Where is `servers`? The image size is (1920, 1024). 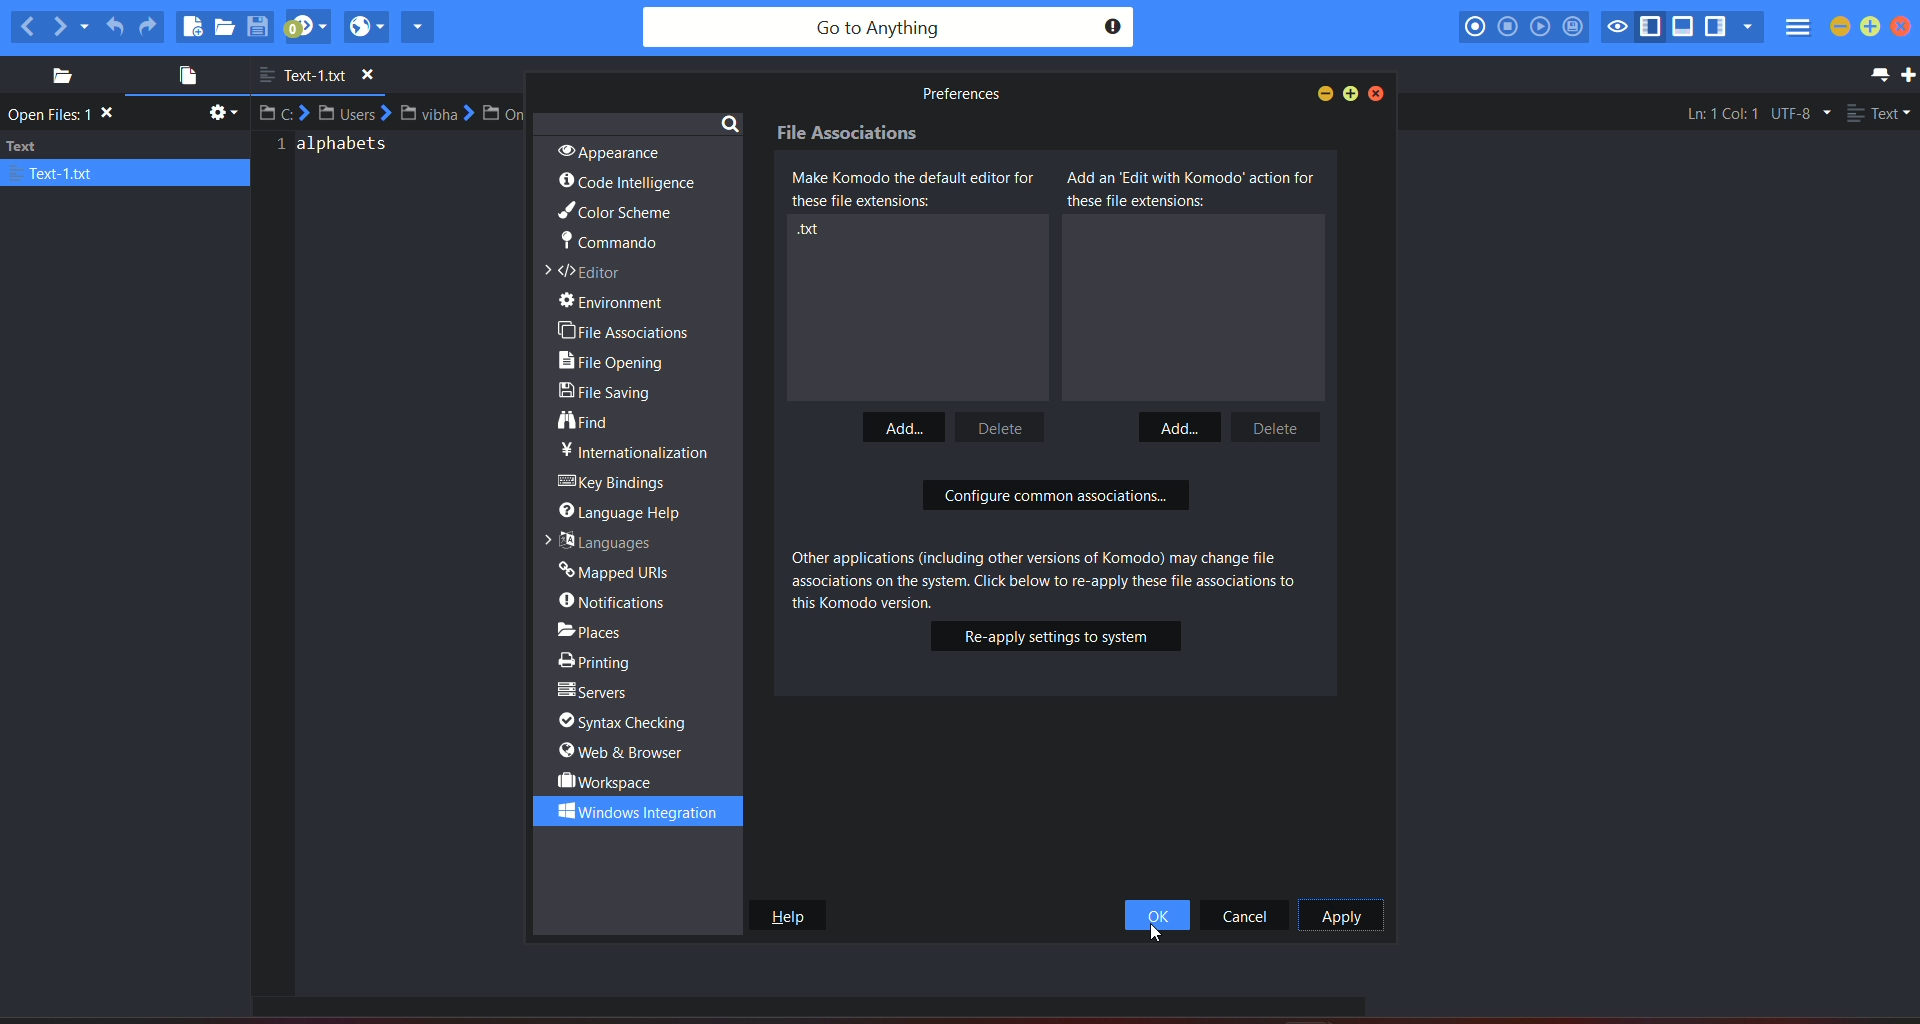
servers is located at coordinates (596, 692).